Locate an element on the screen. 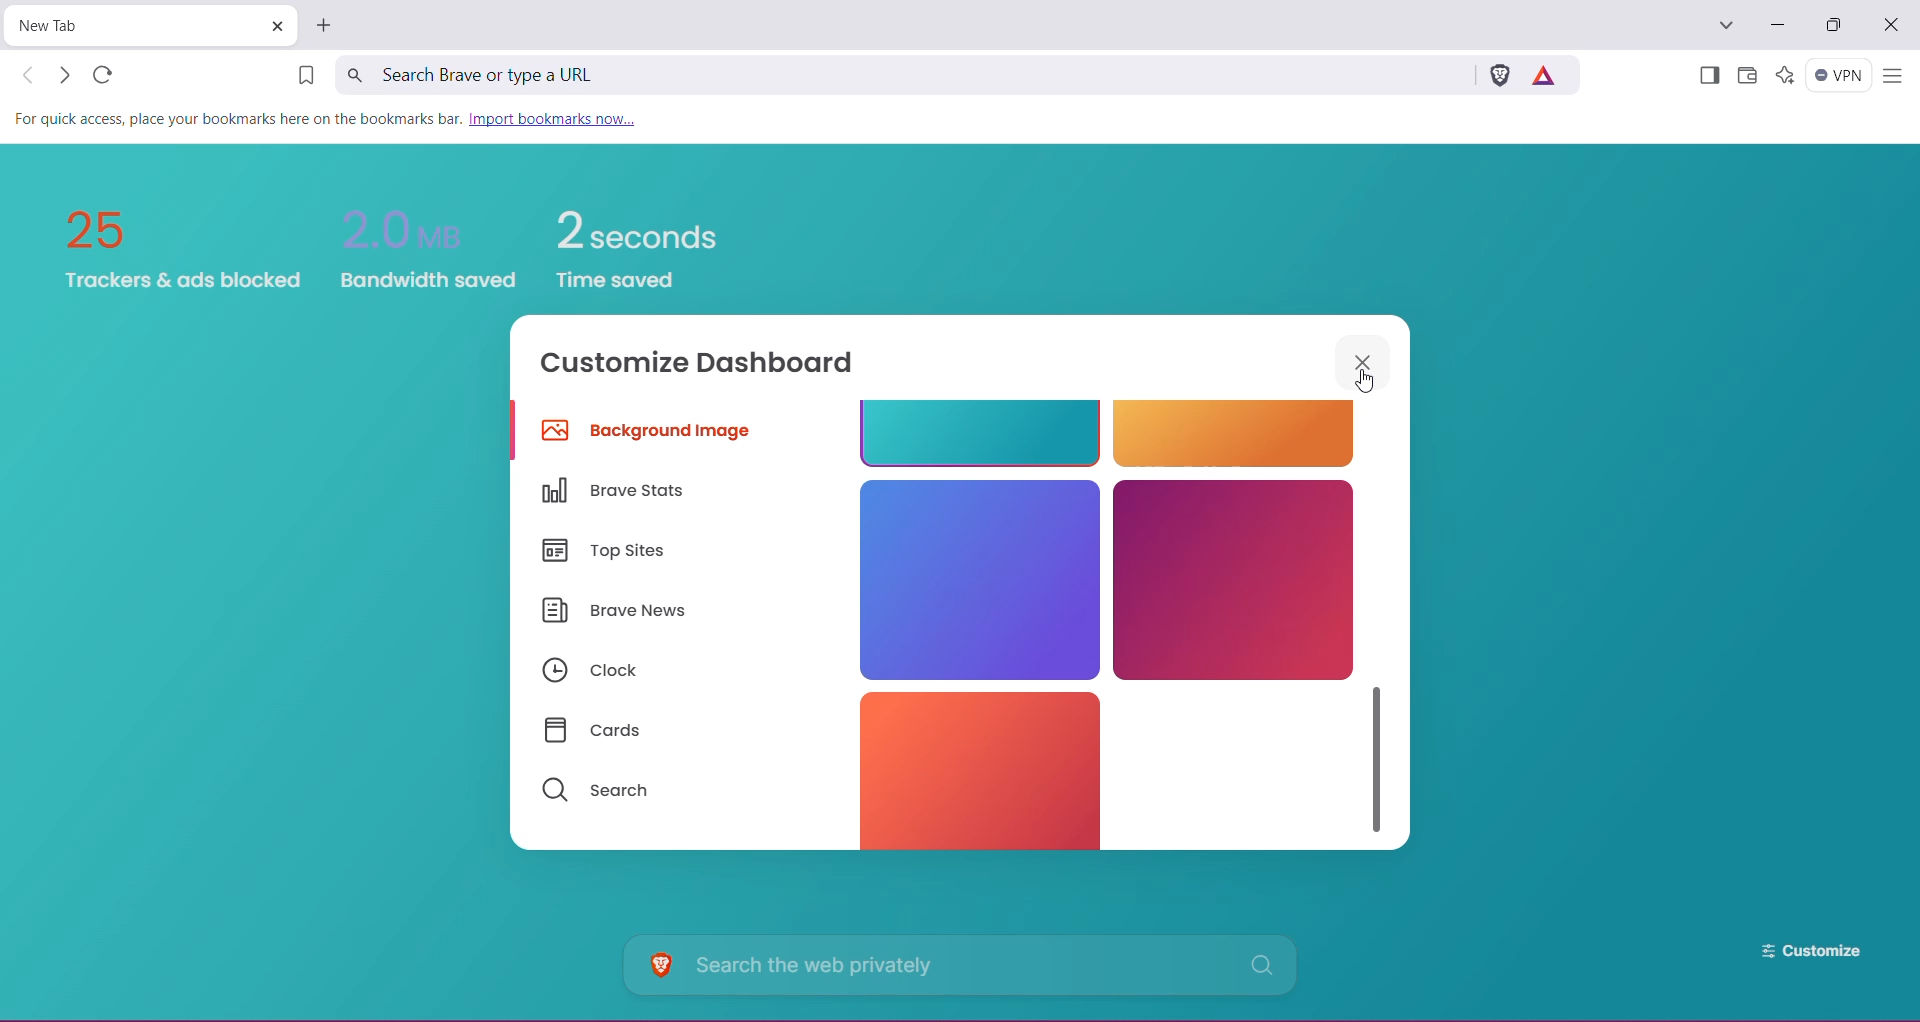  For quick access, place your bookmarks here on the bookmarks bar. is located at coordinates (237, 121).